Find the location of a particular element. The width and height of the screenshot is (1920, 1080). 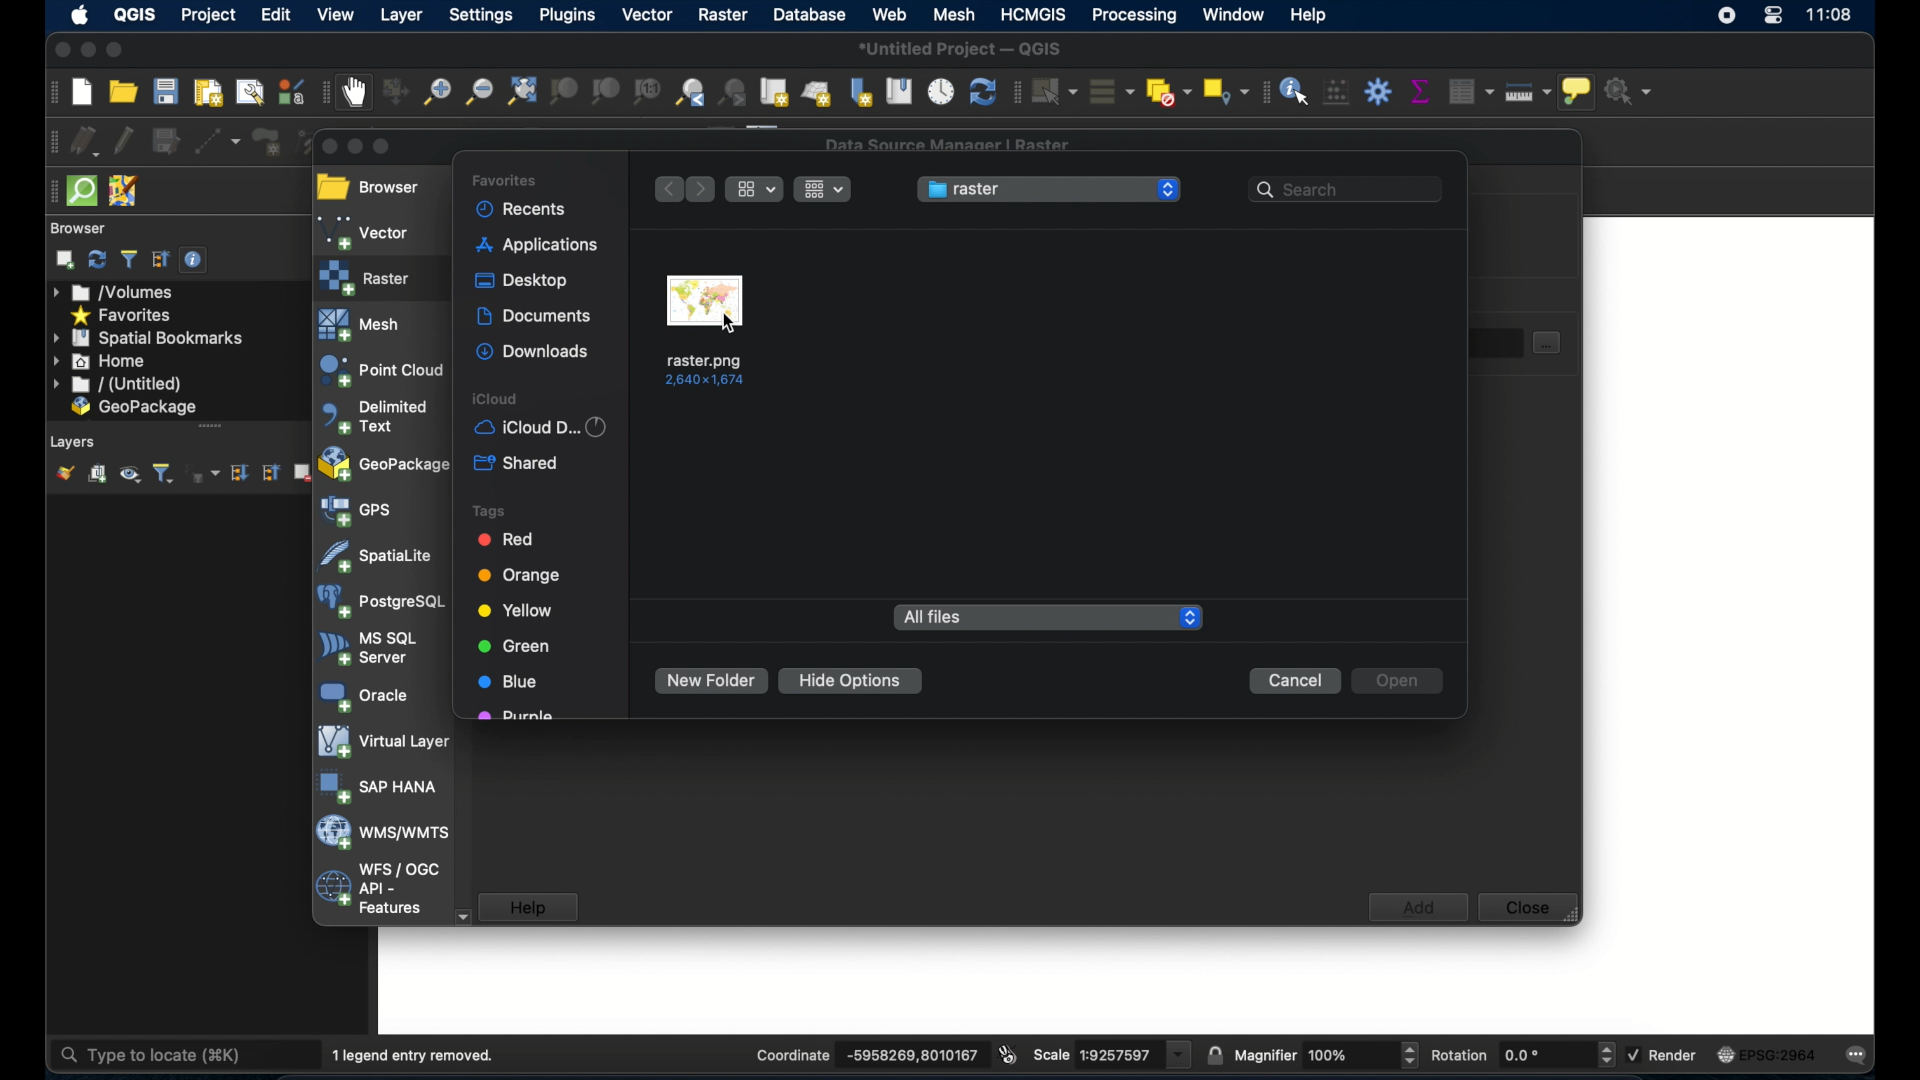

desktop is located at coordinates (523, 280).